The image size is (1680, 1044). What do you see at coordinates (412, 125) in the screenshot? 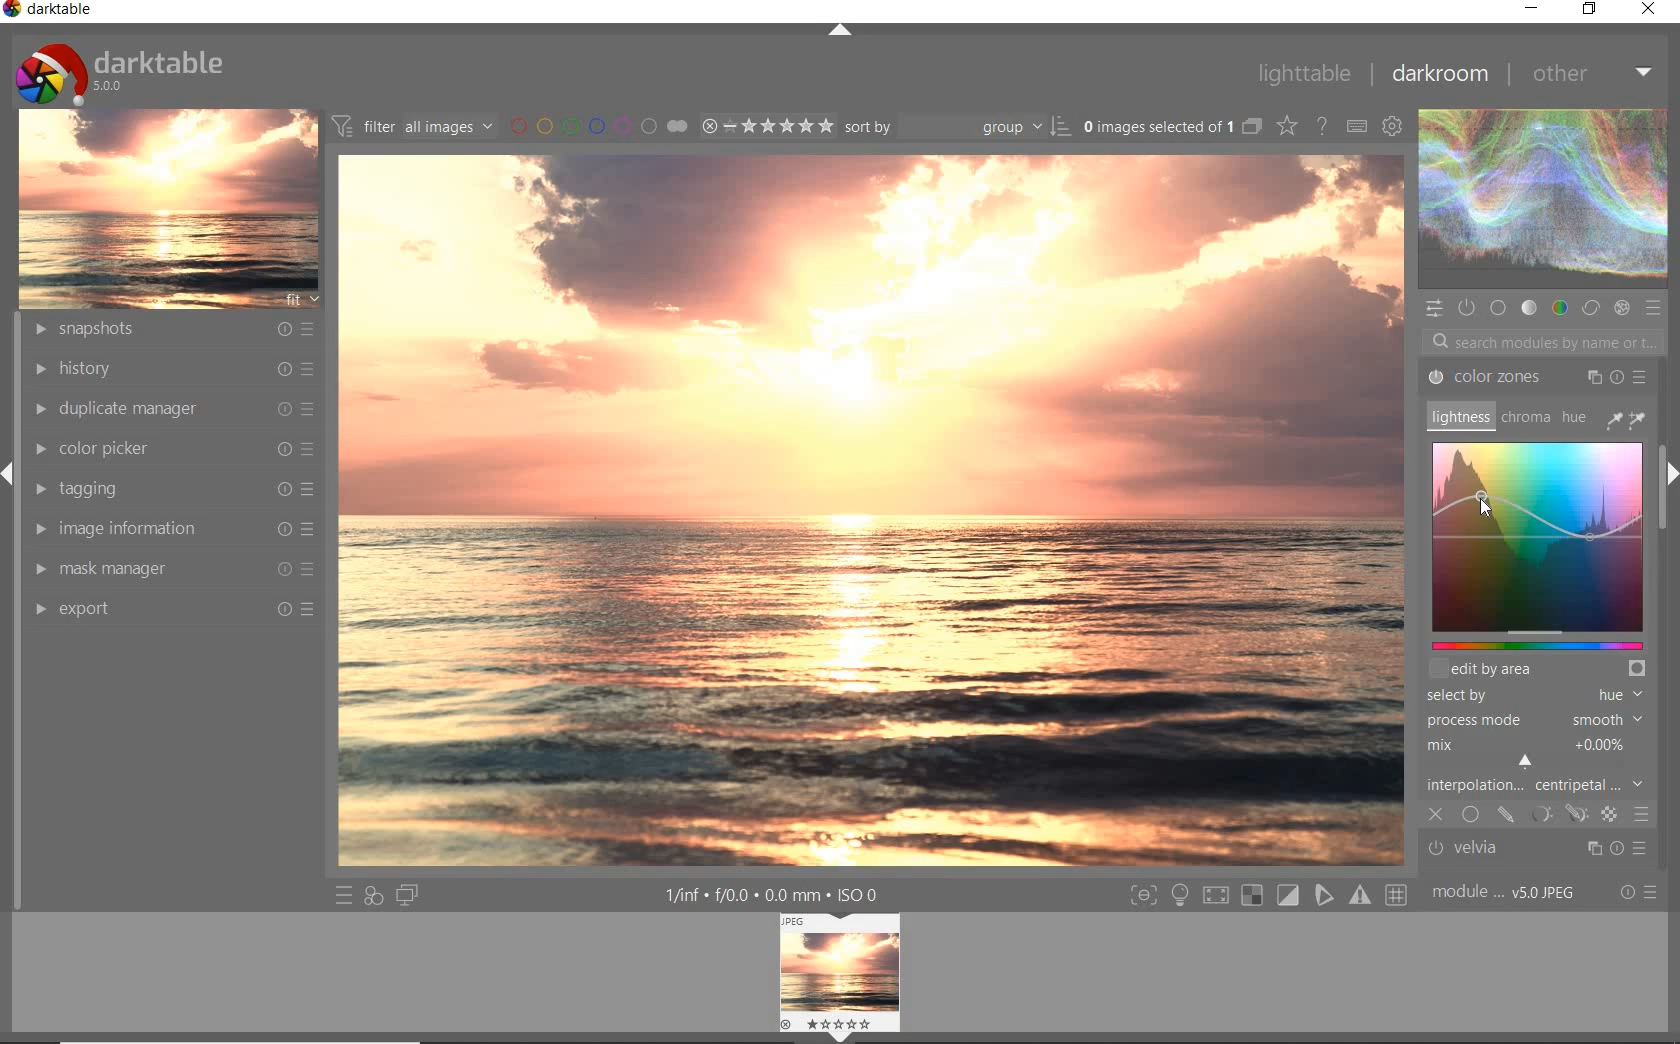
I see `FITER IMAGES` at bounding box center [412, 125].